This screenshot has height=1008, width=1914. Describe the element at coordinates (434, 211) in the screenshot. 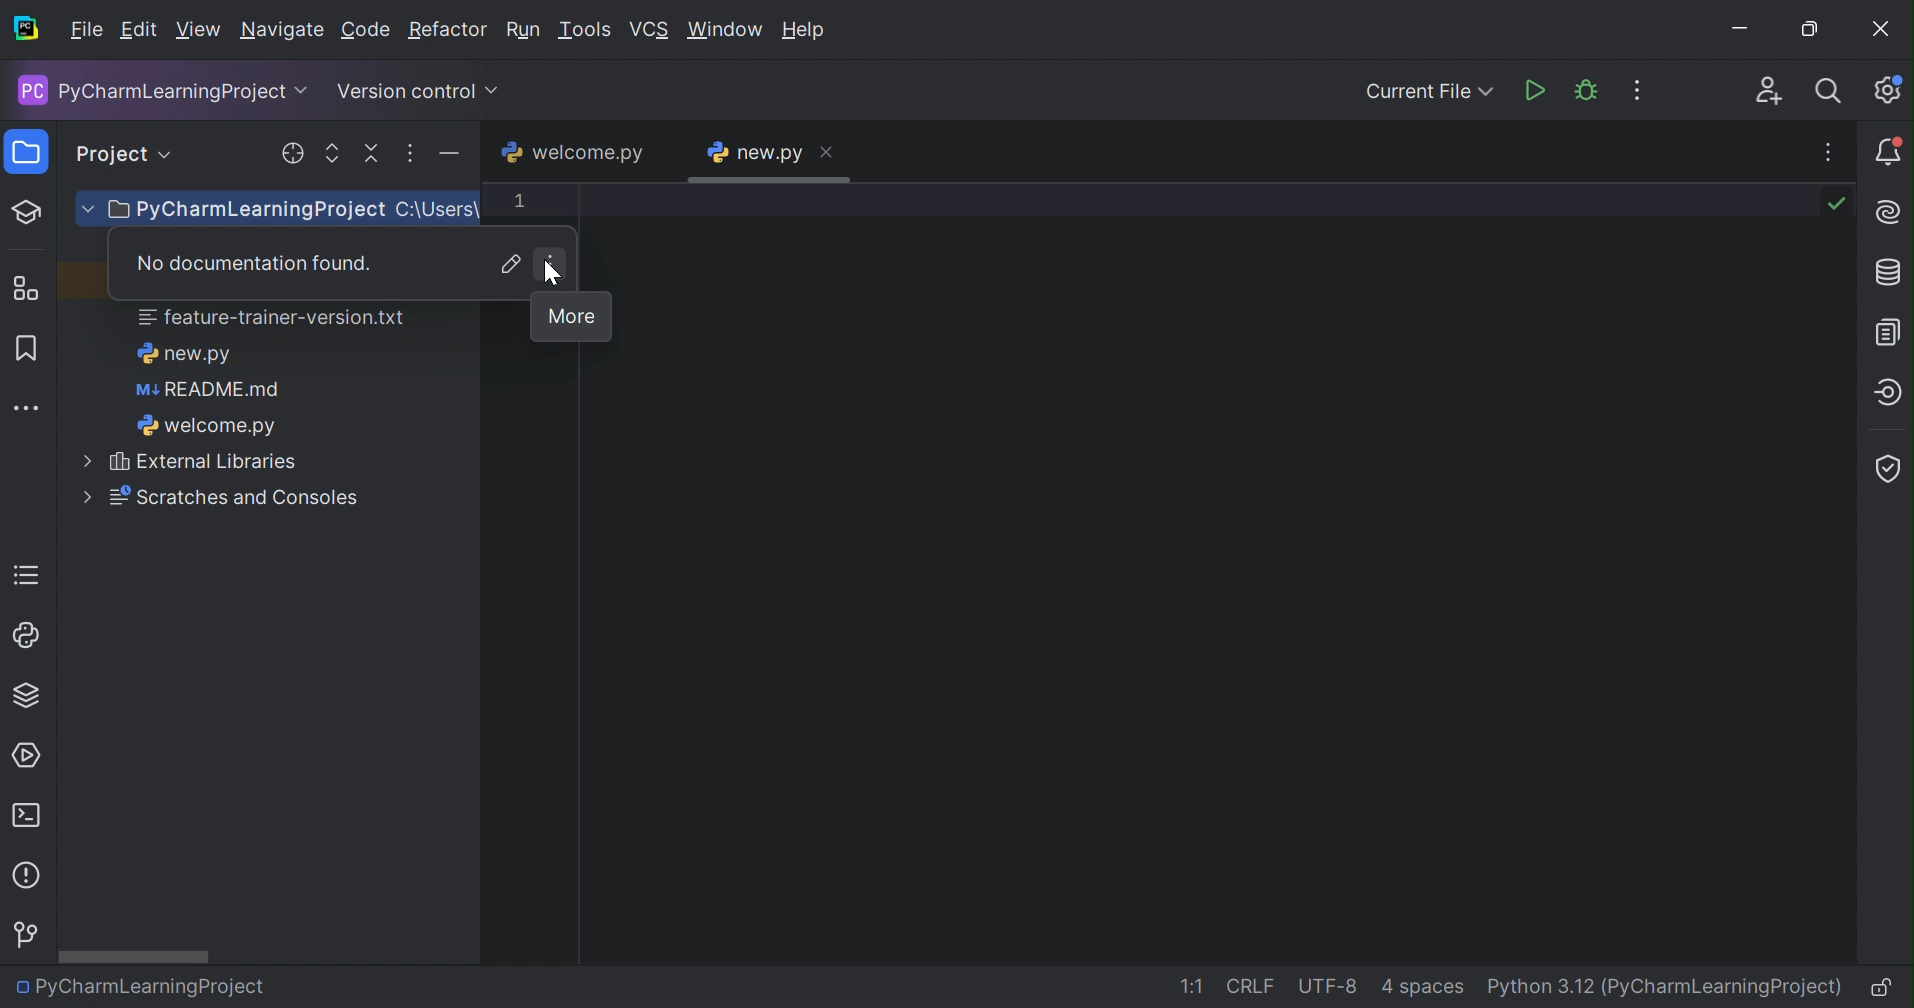

I see `C:\Users\` at that location.